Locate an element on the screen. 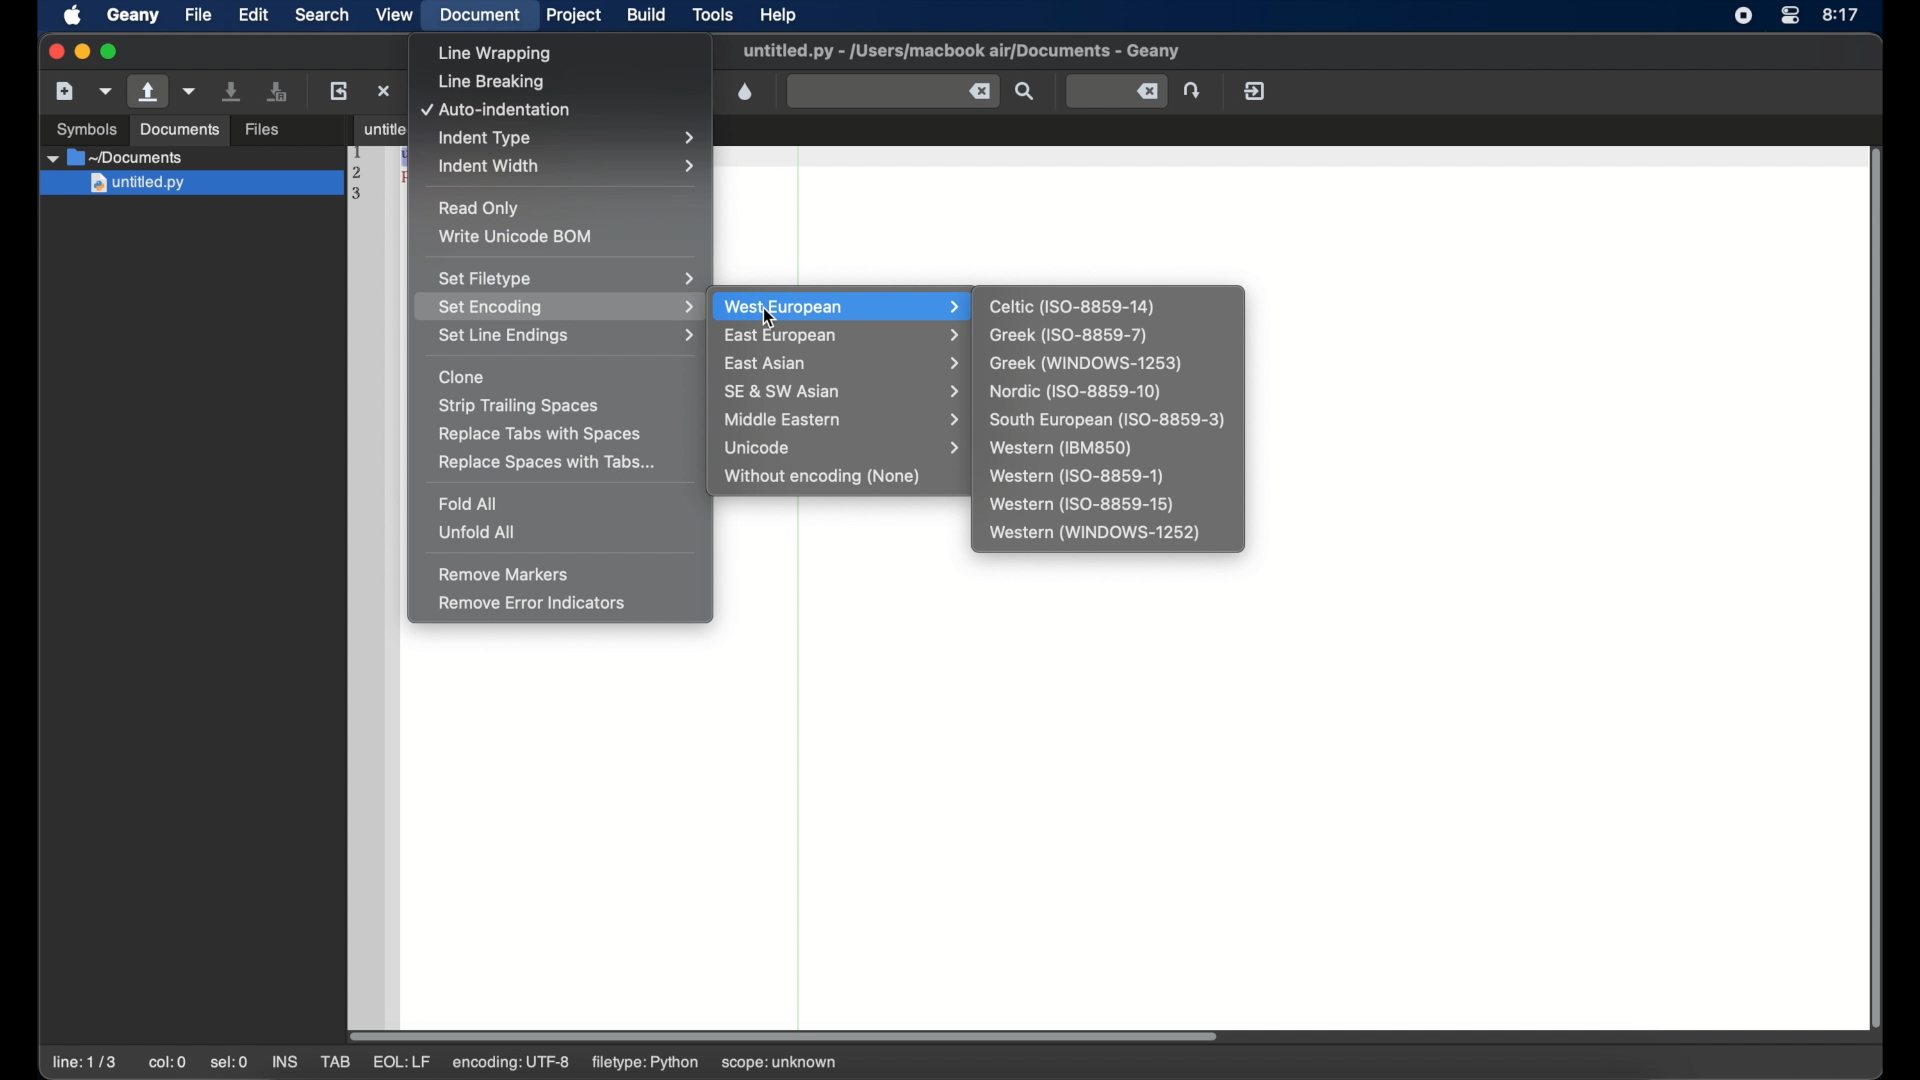 The image size is (1920, 1080). unfold all is located at coordinates (475, 532).